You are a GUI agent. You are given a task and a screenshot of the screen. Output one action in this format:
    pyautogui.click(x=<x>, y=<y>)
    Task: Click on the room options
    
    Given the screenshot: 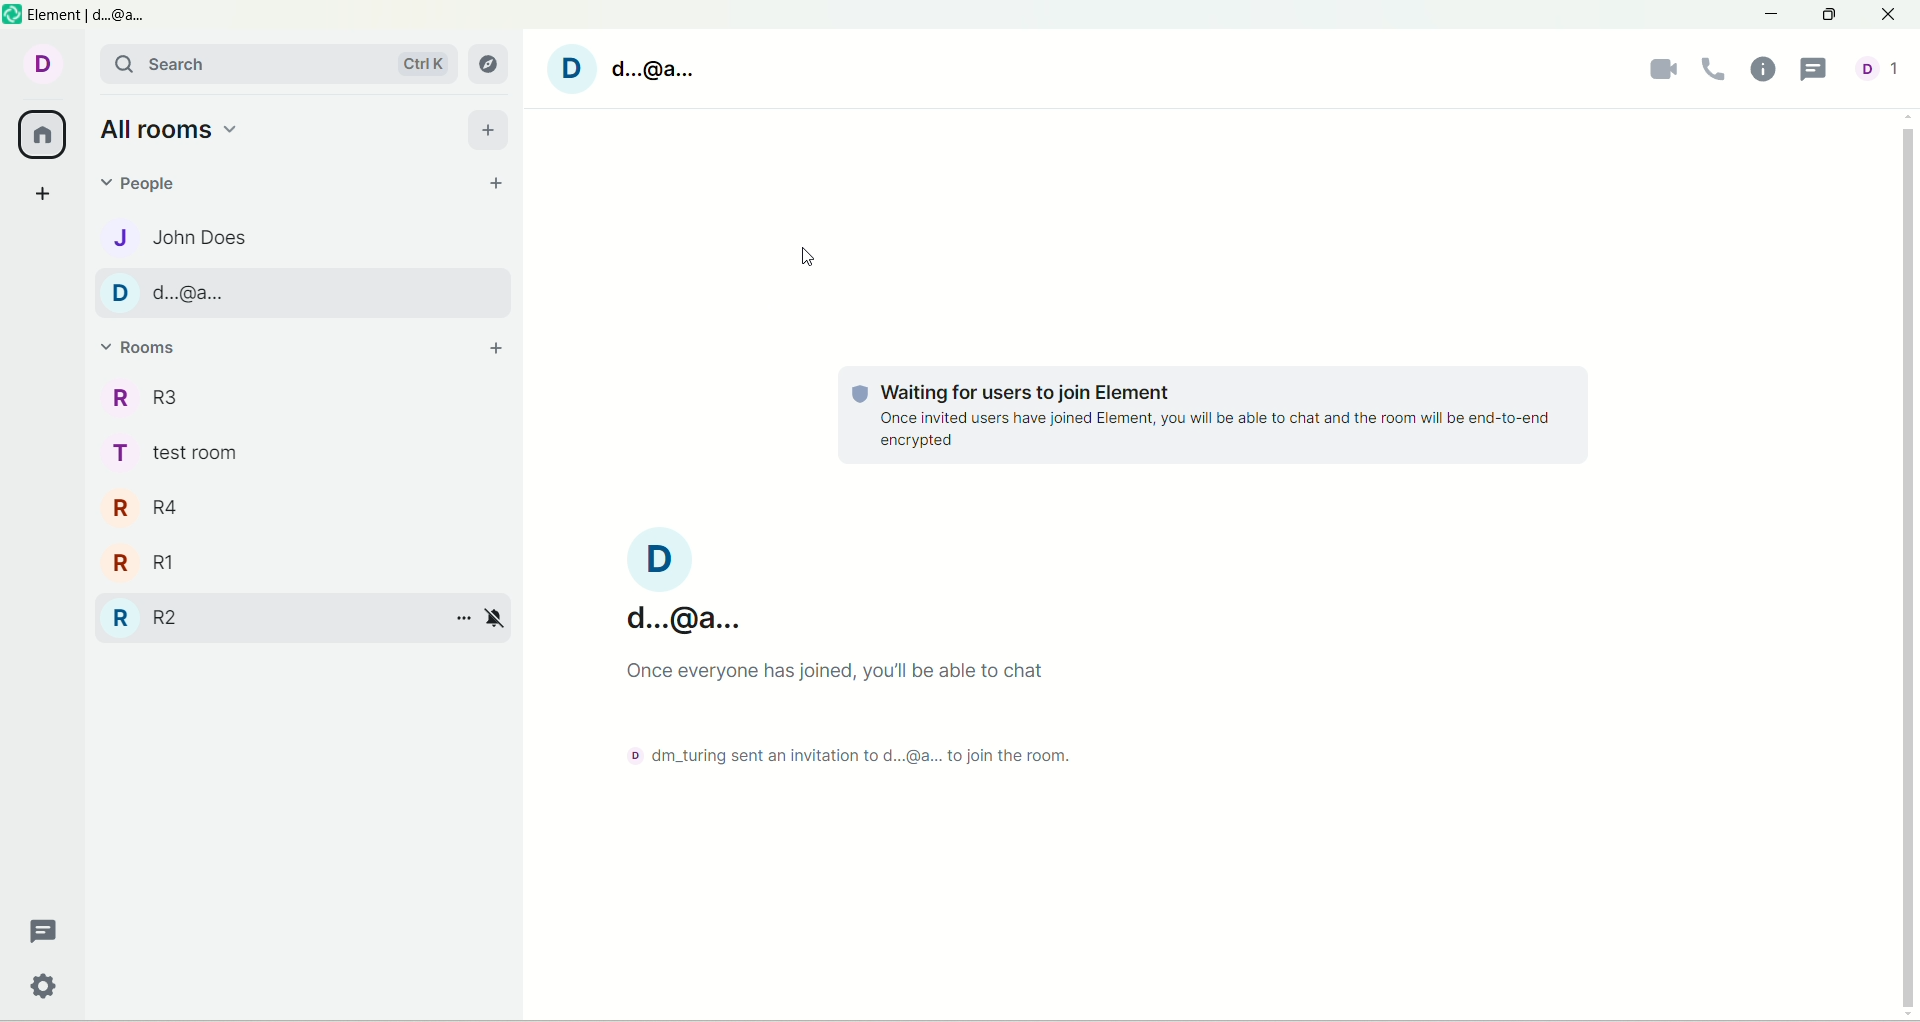 What is the action you would take?
    pyautogui.click(x=460, y=618)
    